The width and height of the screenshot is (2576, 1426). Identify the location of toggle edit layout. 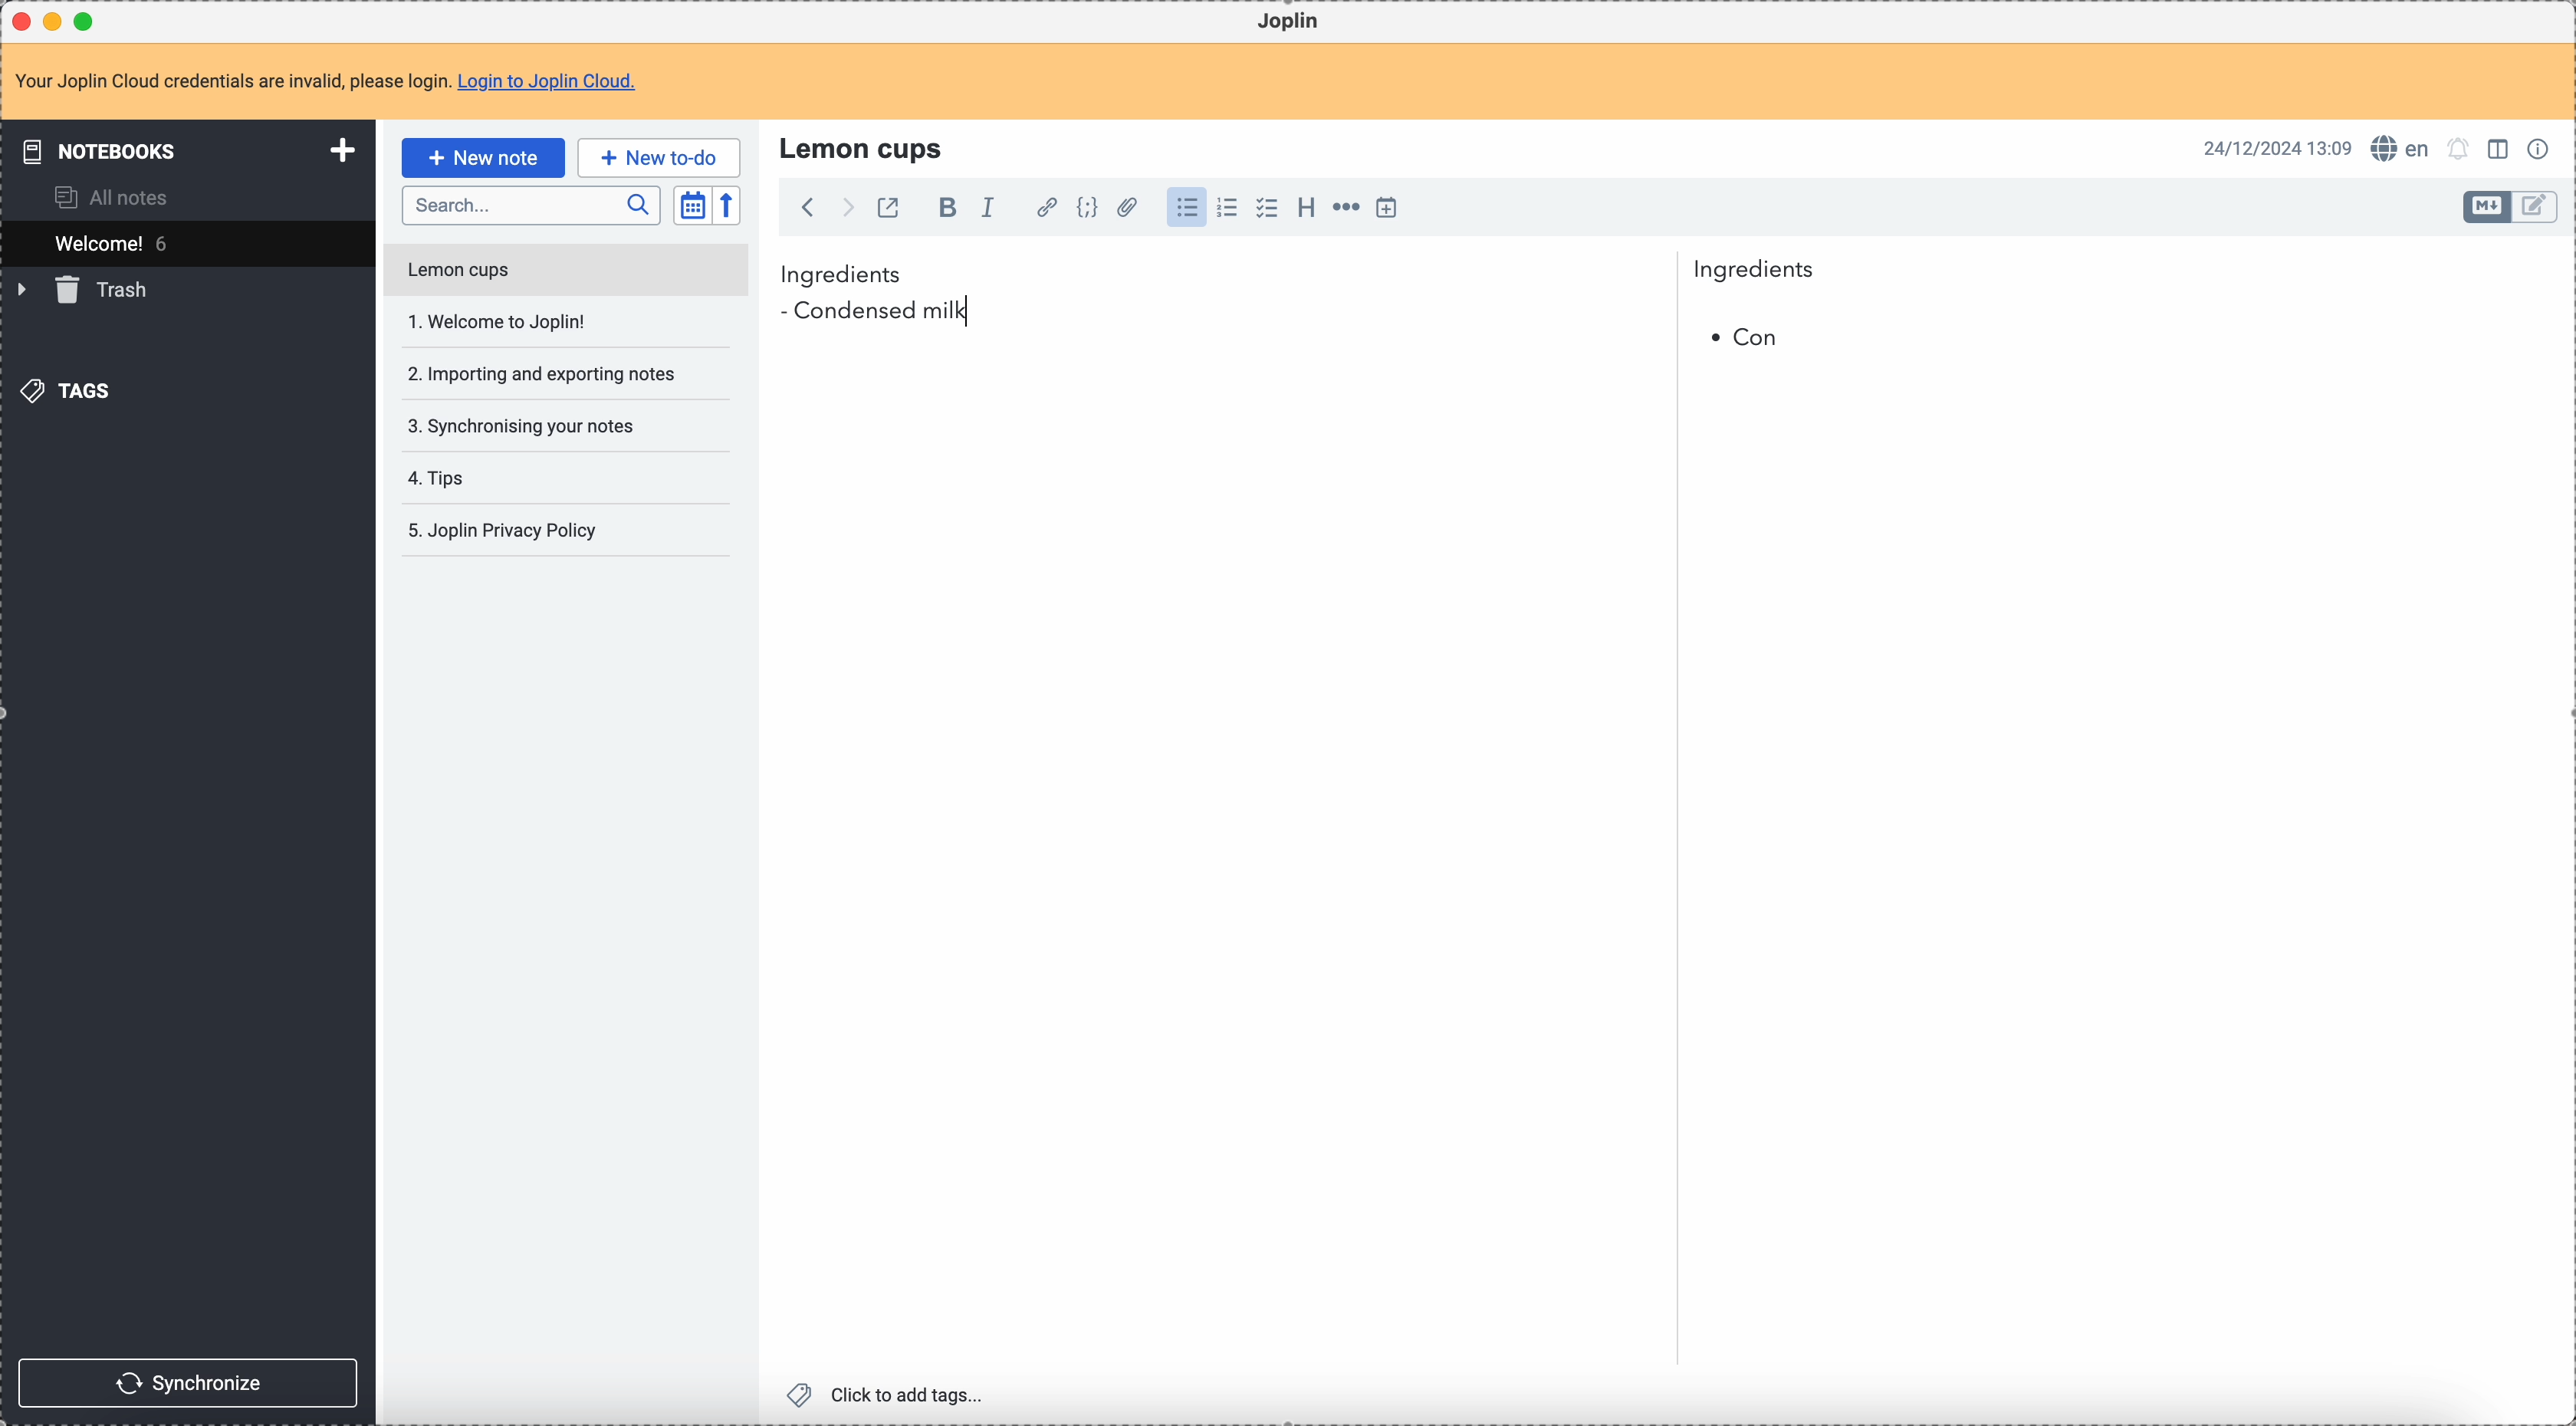
(2501, 147).